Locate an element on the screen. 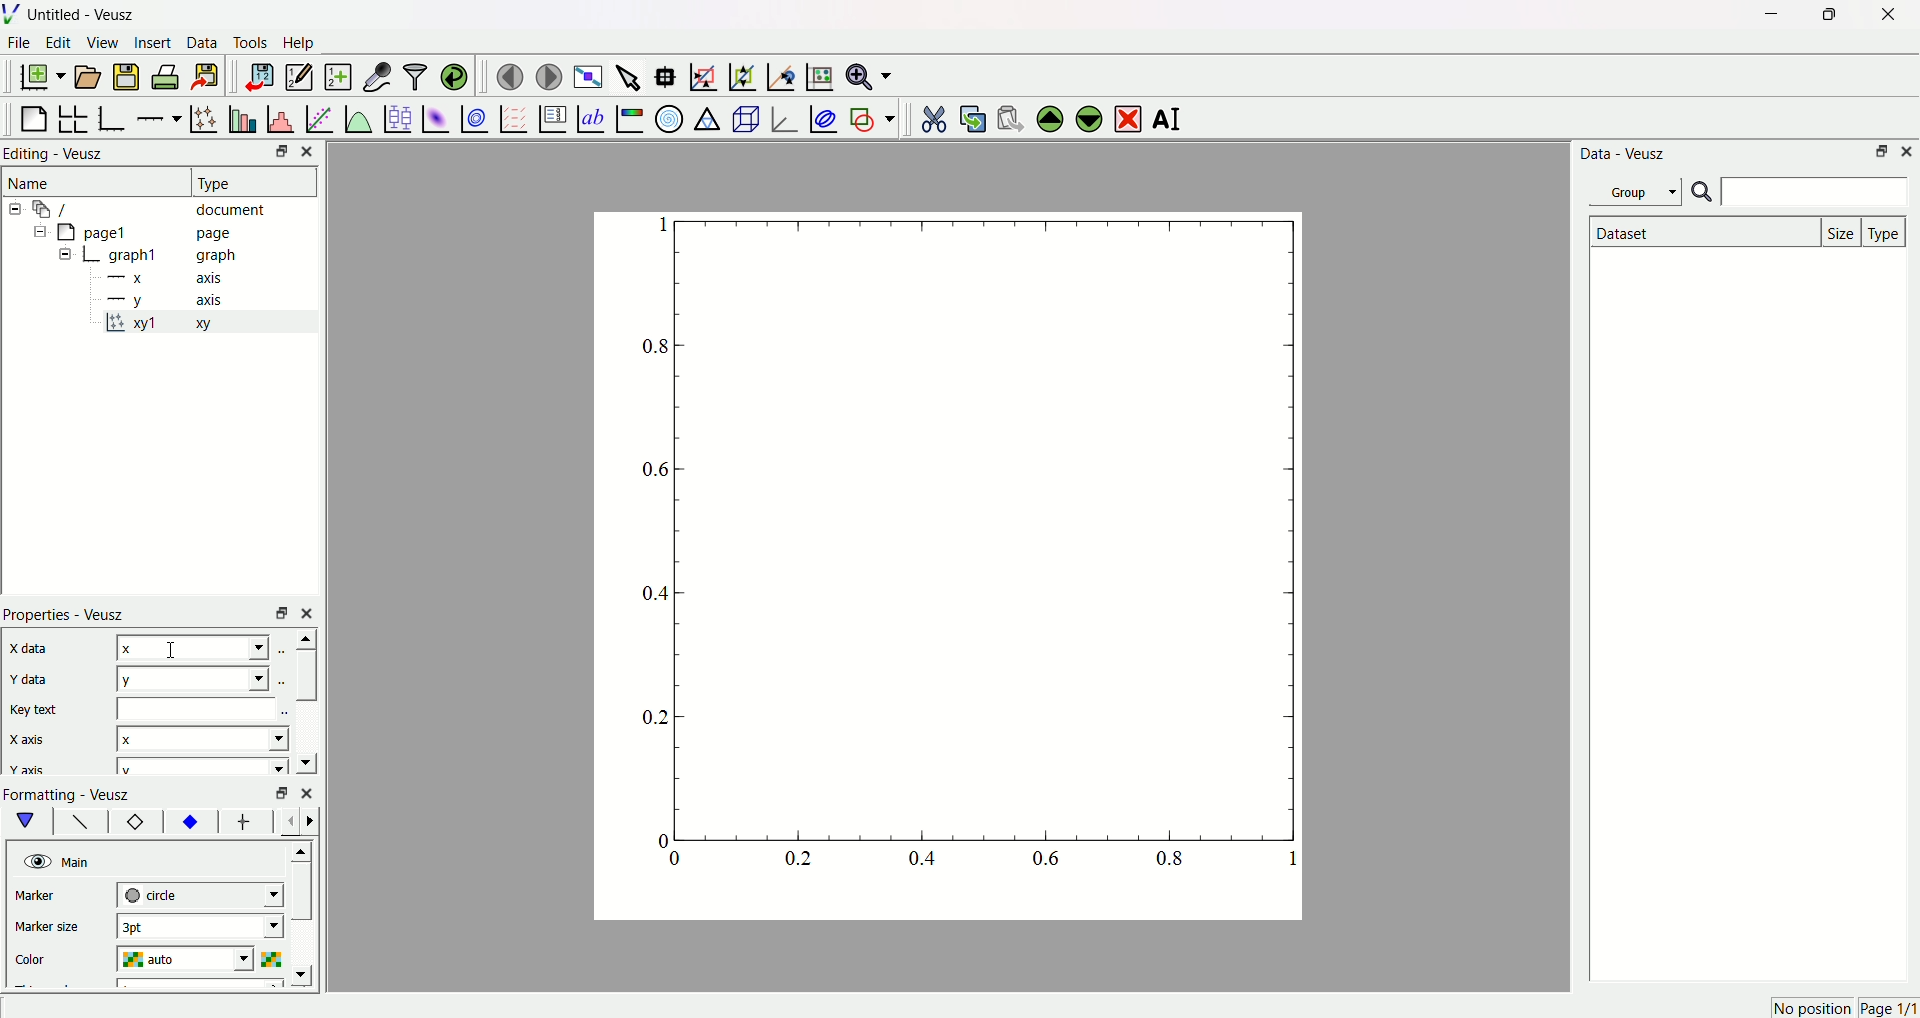 This screenshot has width=1920, height=1018. Data is located at coordinates (203, 45).